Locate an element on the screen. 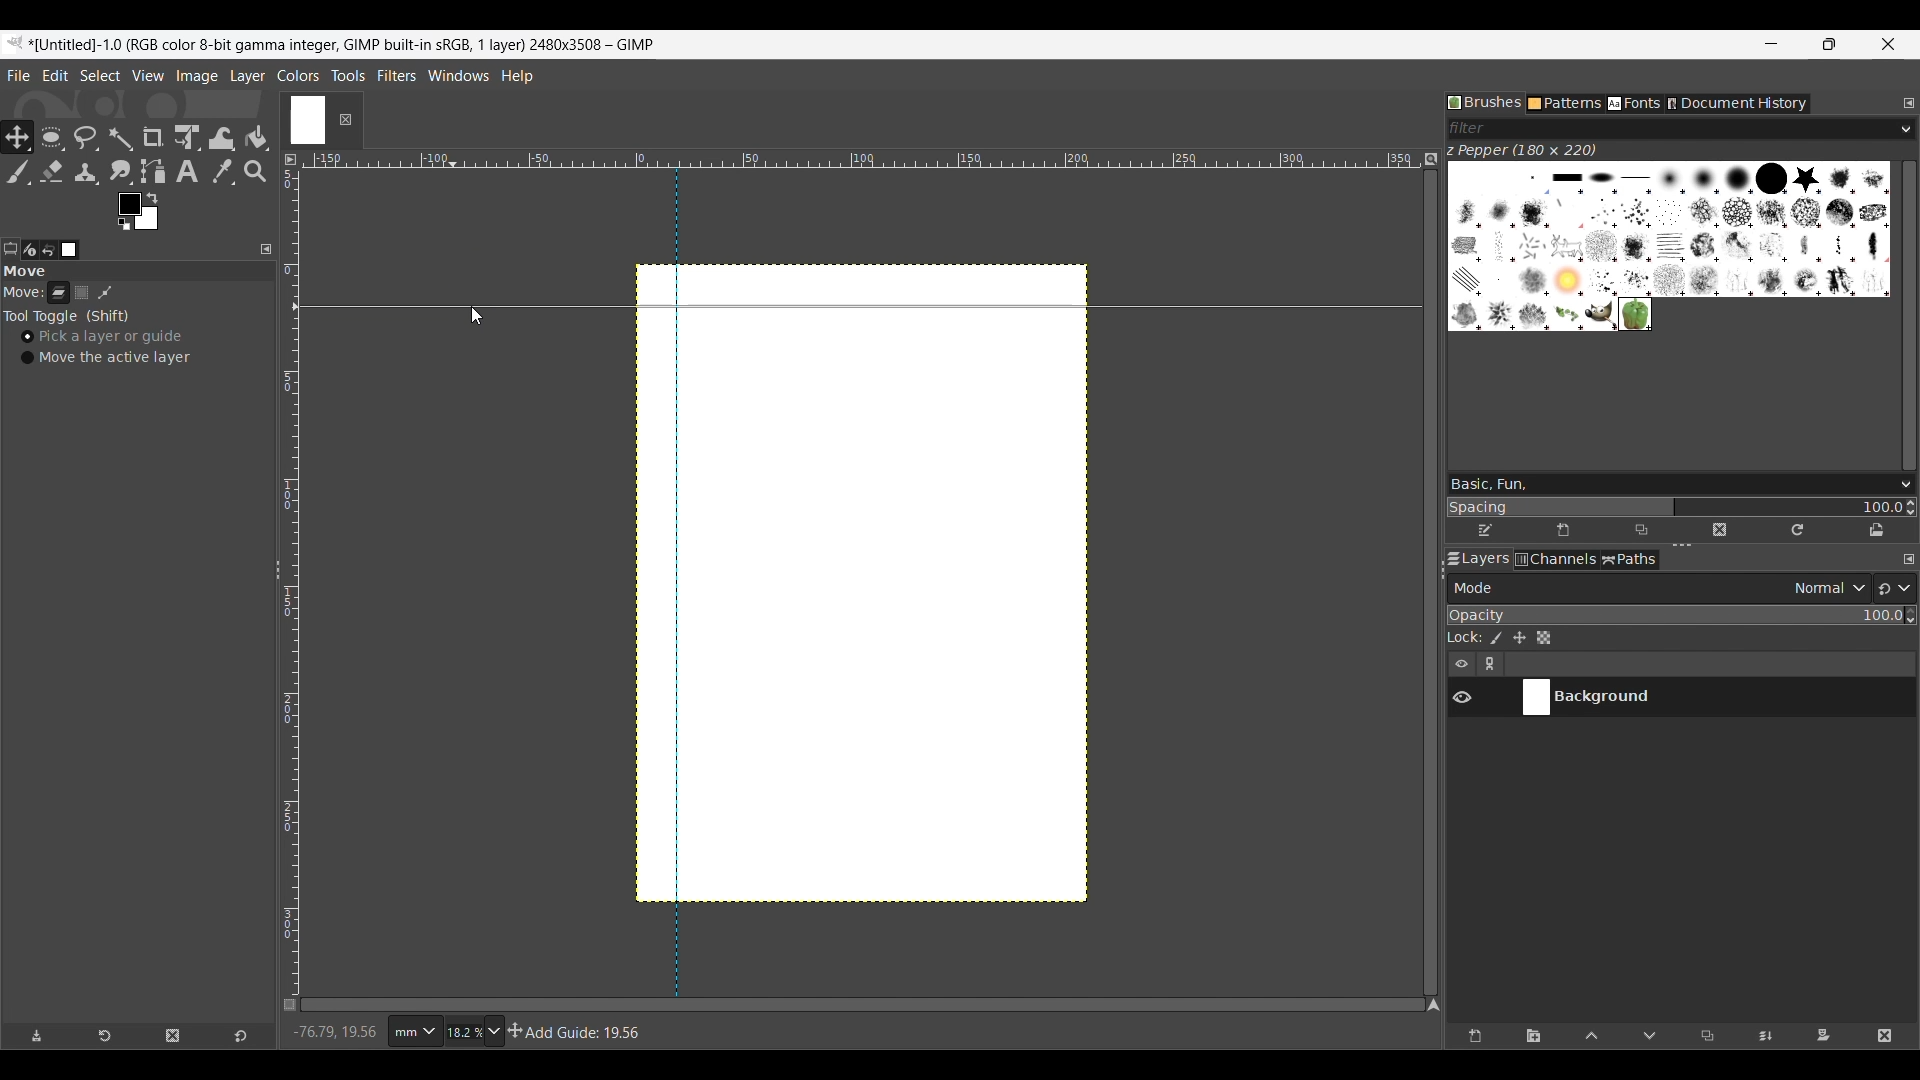 This screenshot has height=1080, width=1920. Tool toggle options is located at coordinates (66, 317).